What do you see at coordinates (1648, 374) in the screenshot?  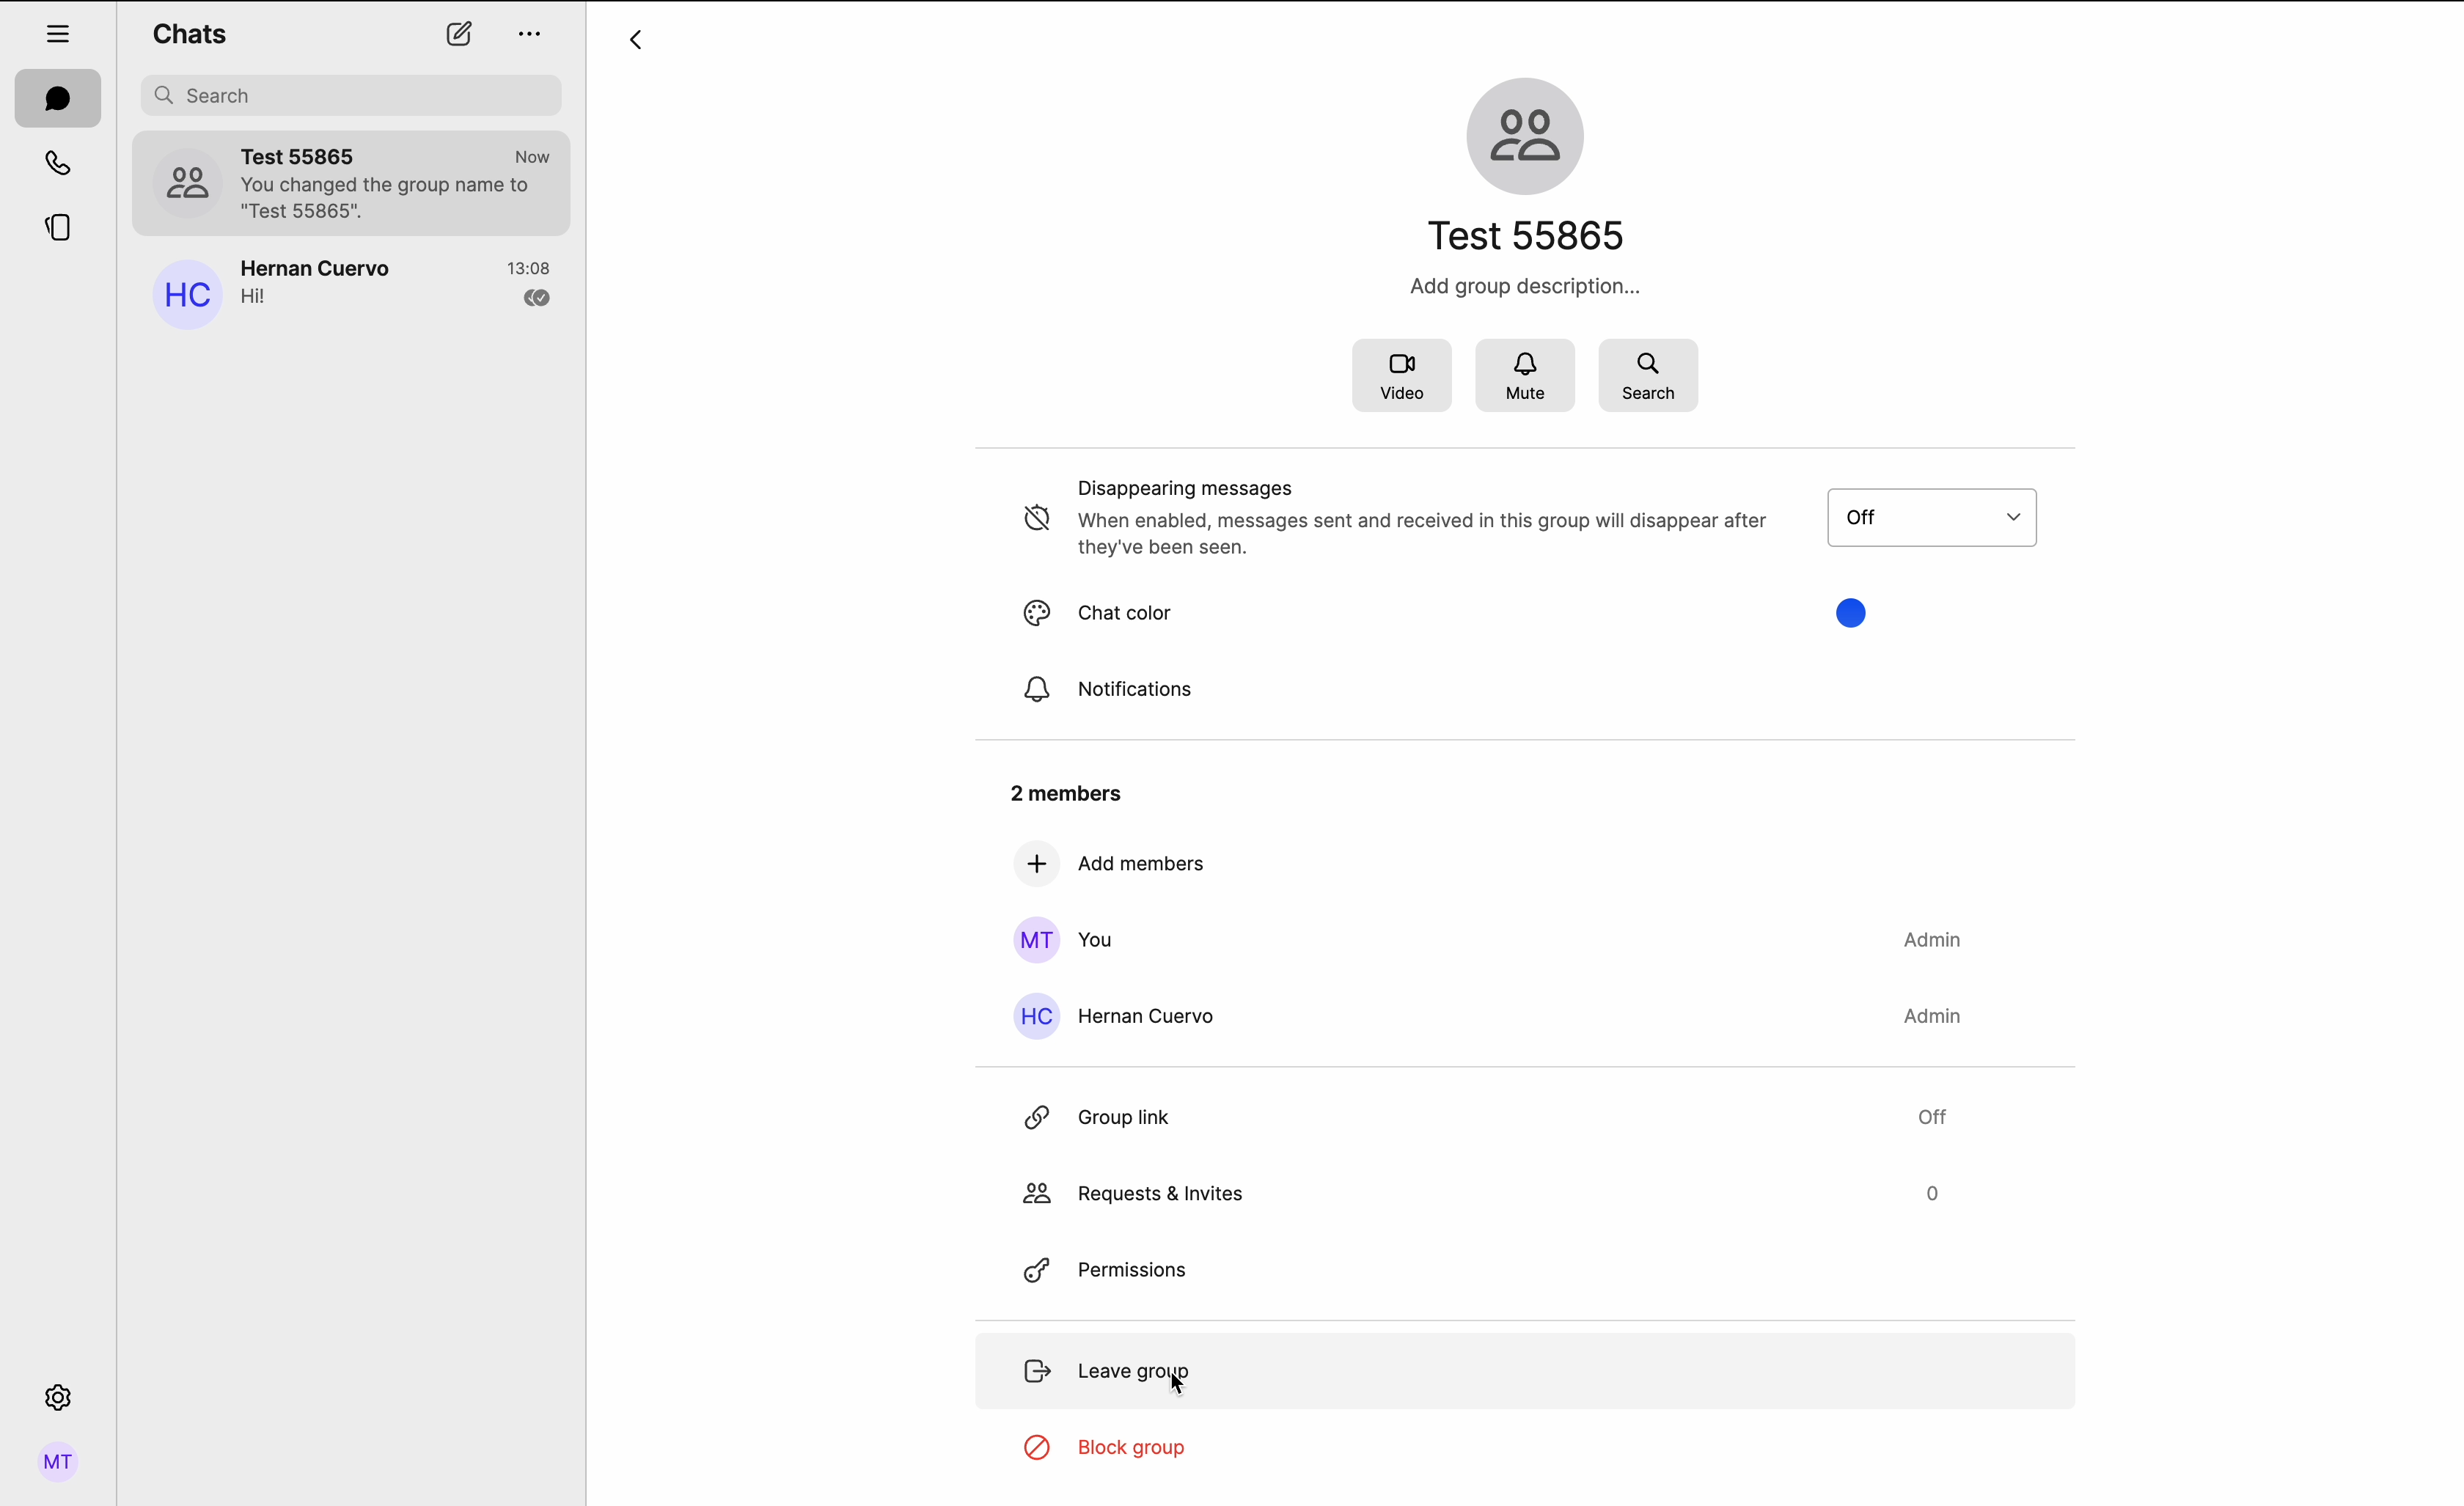 I see `search button` at bounding box center [1648, 374].